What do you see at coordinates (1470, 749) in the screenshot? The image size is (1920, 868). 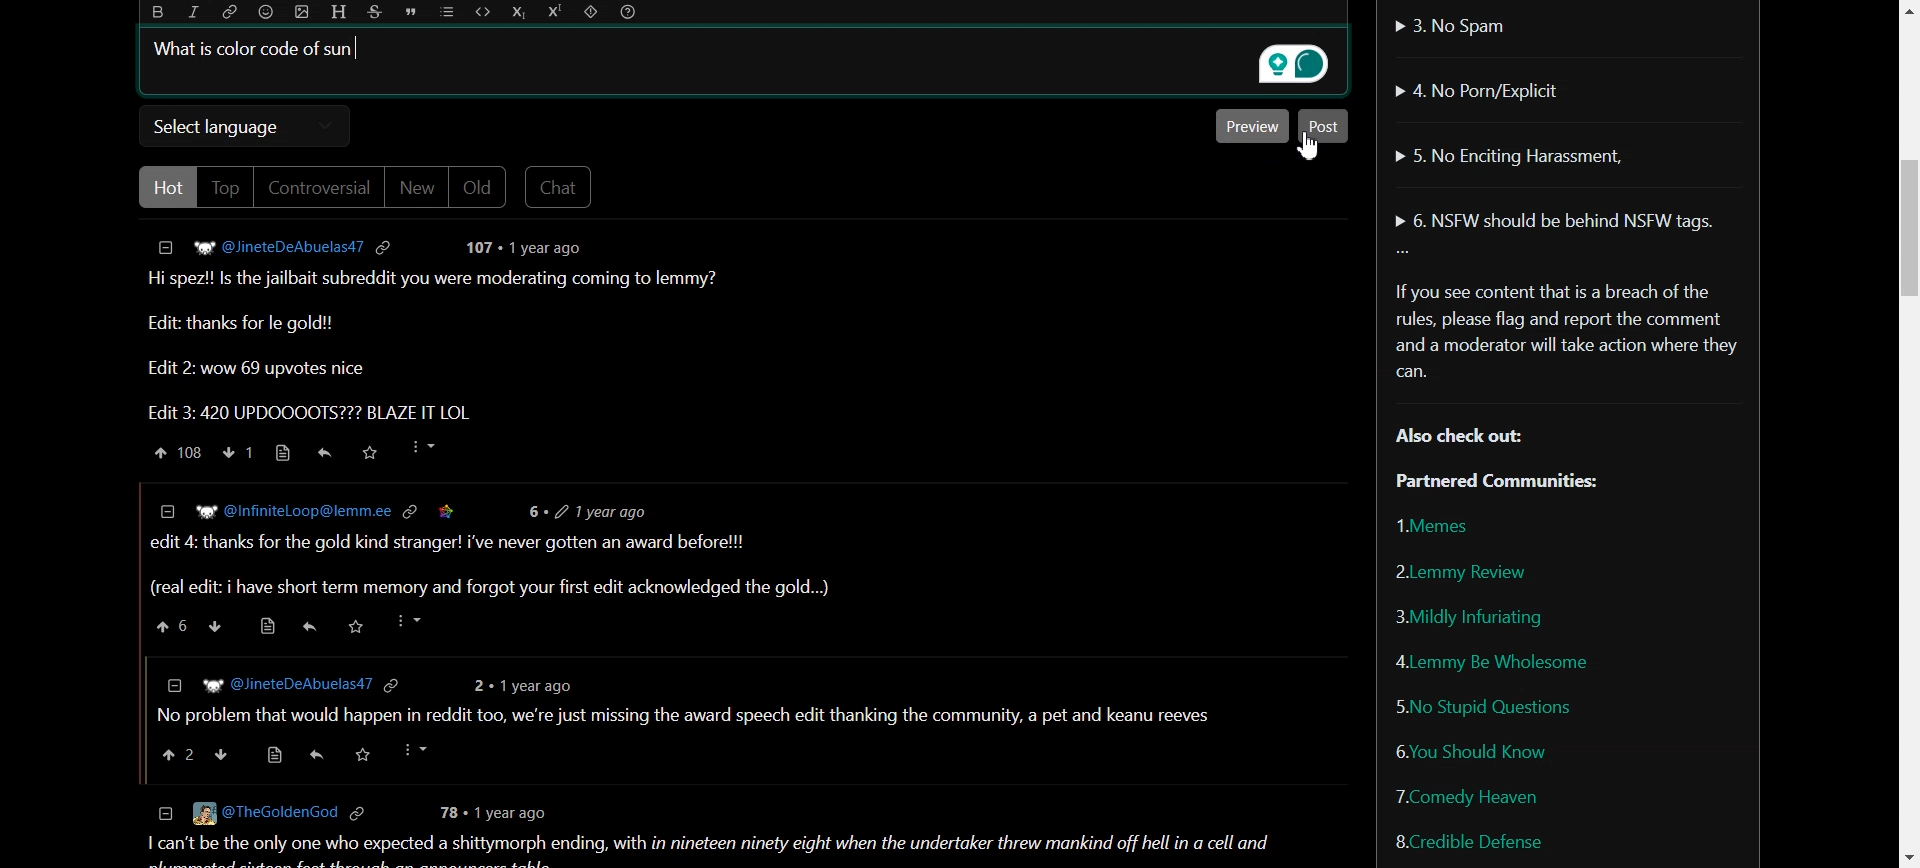 I see `You Should Know` at bounding box center [1470, 749].